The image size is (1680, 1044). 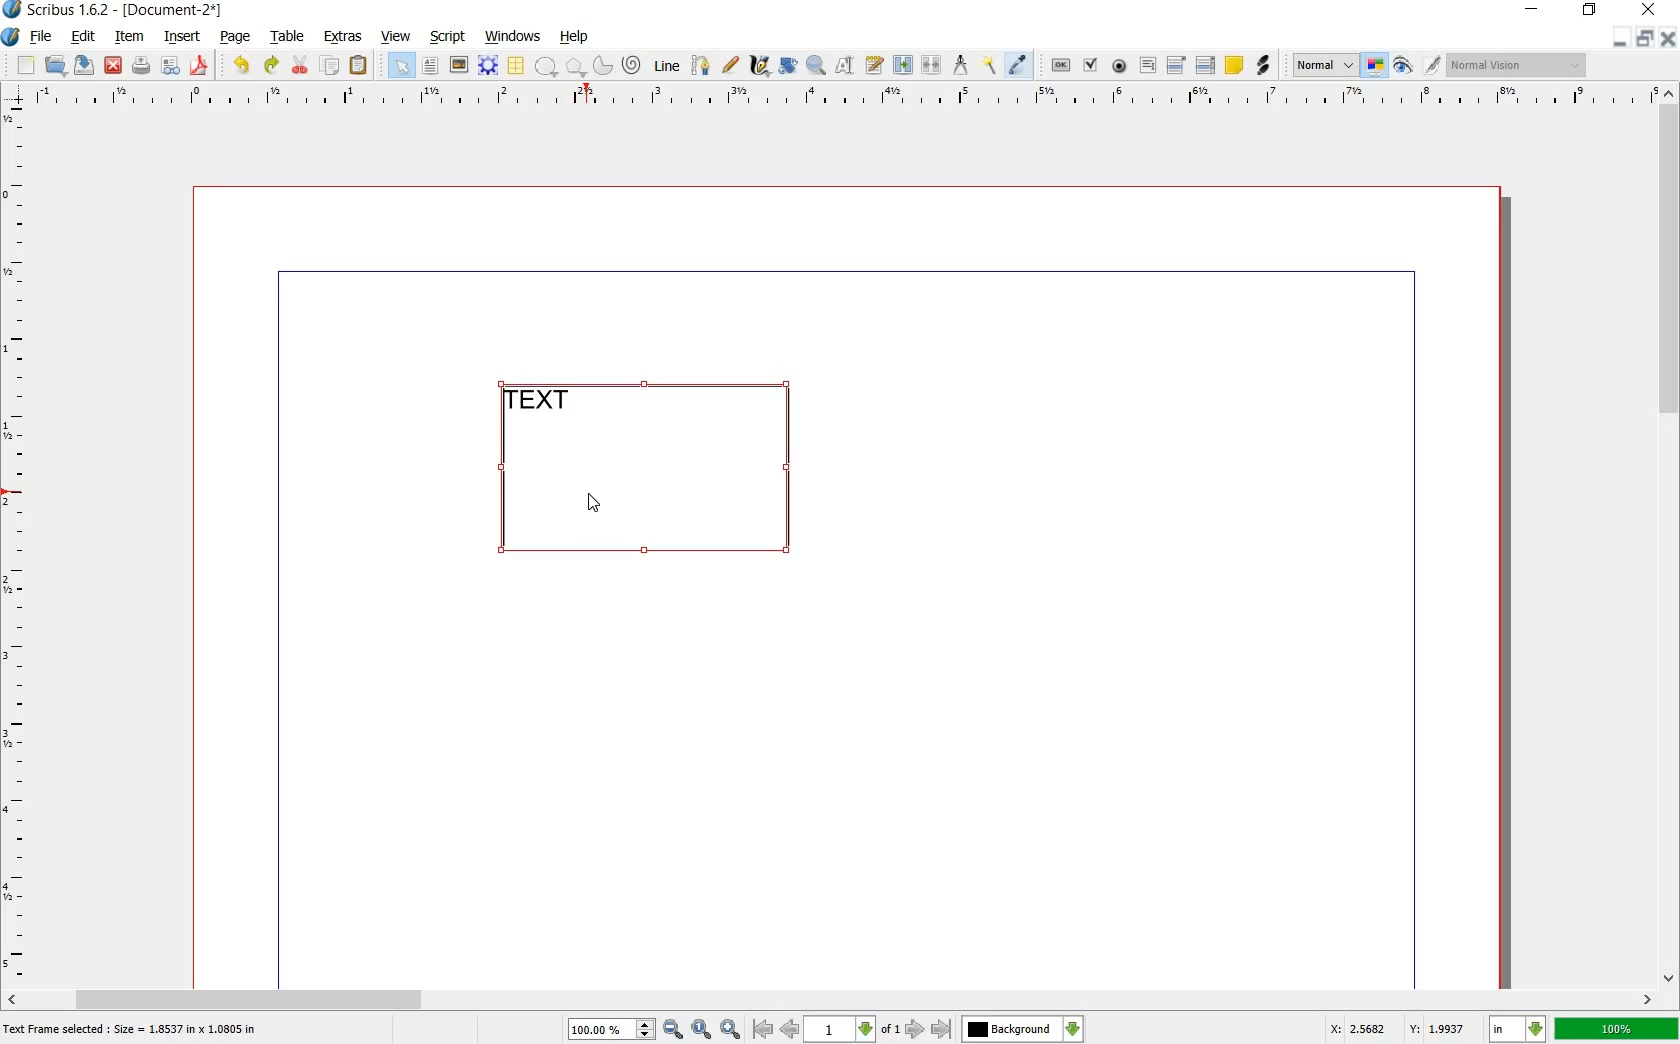 What do you see at coordinates (457, 65) in the screenshot?
I see `image frame` at bounding box center [457, 65].